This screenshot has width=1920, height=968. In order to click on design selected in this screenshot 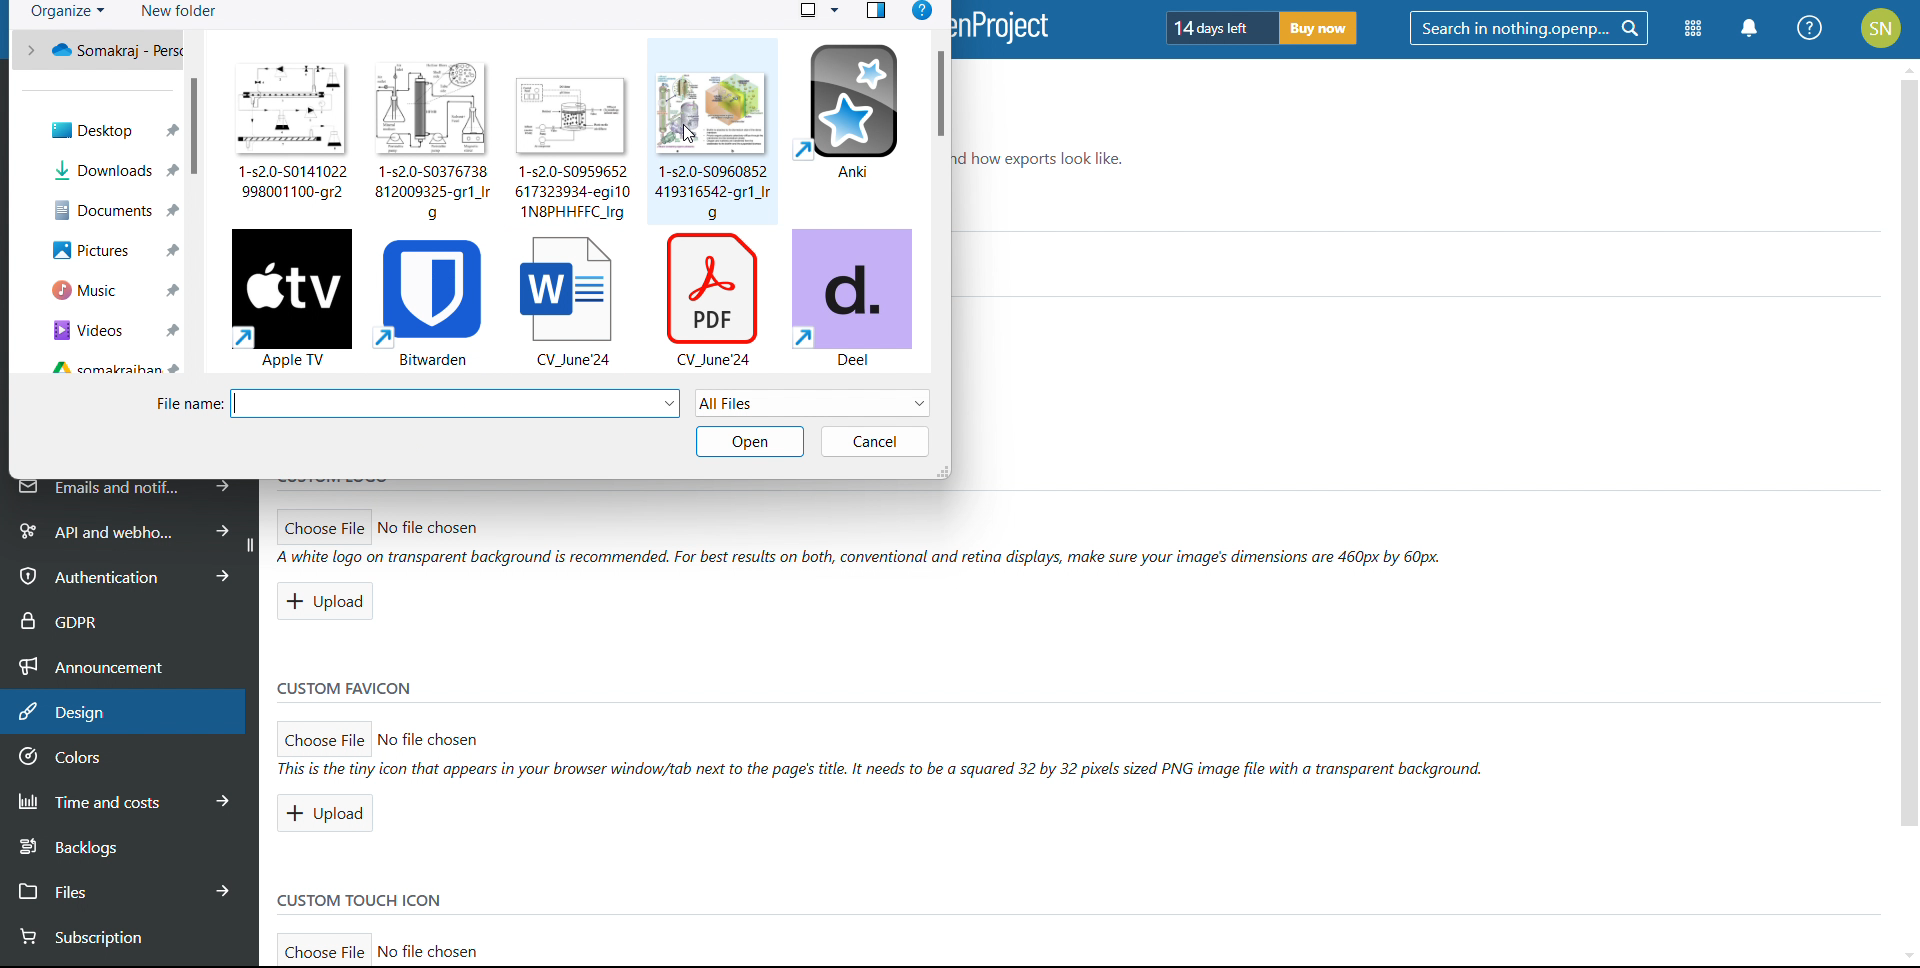, I will do `click(123, 712)`.